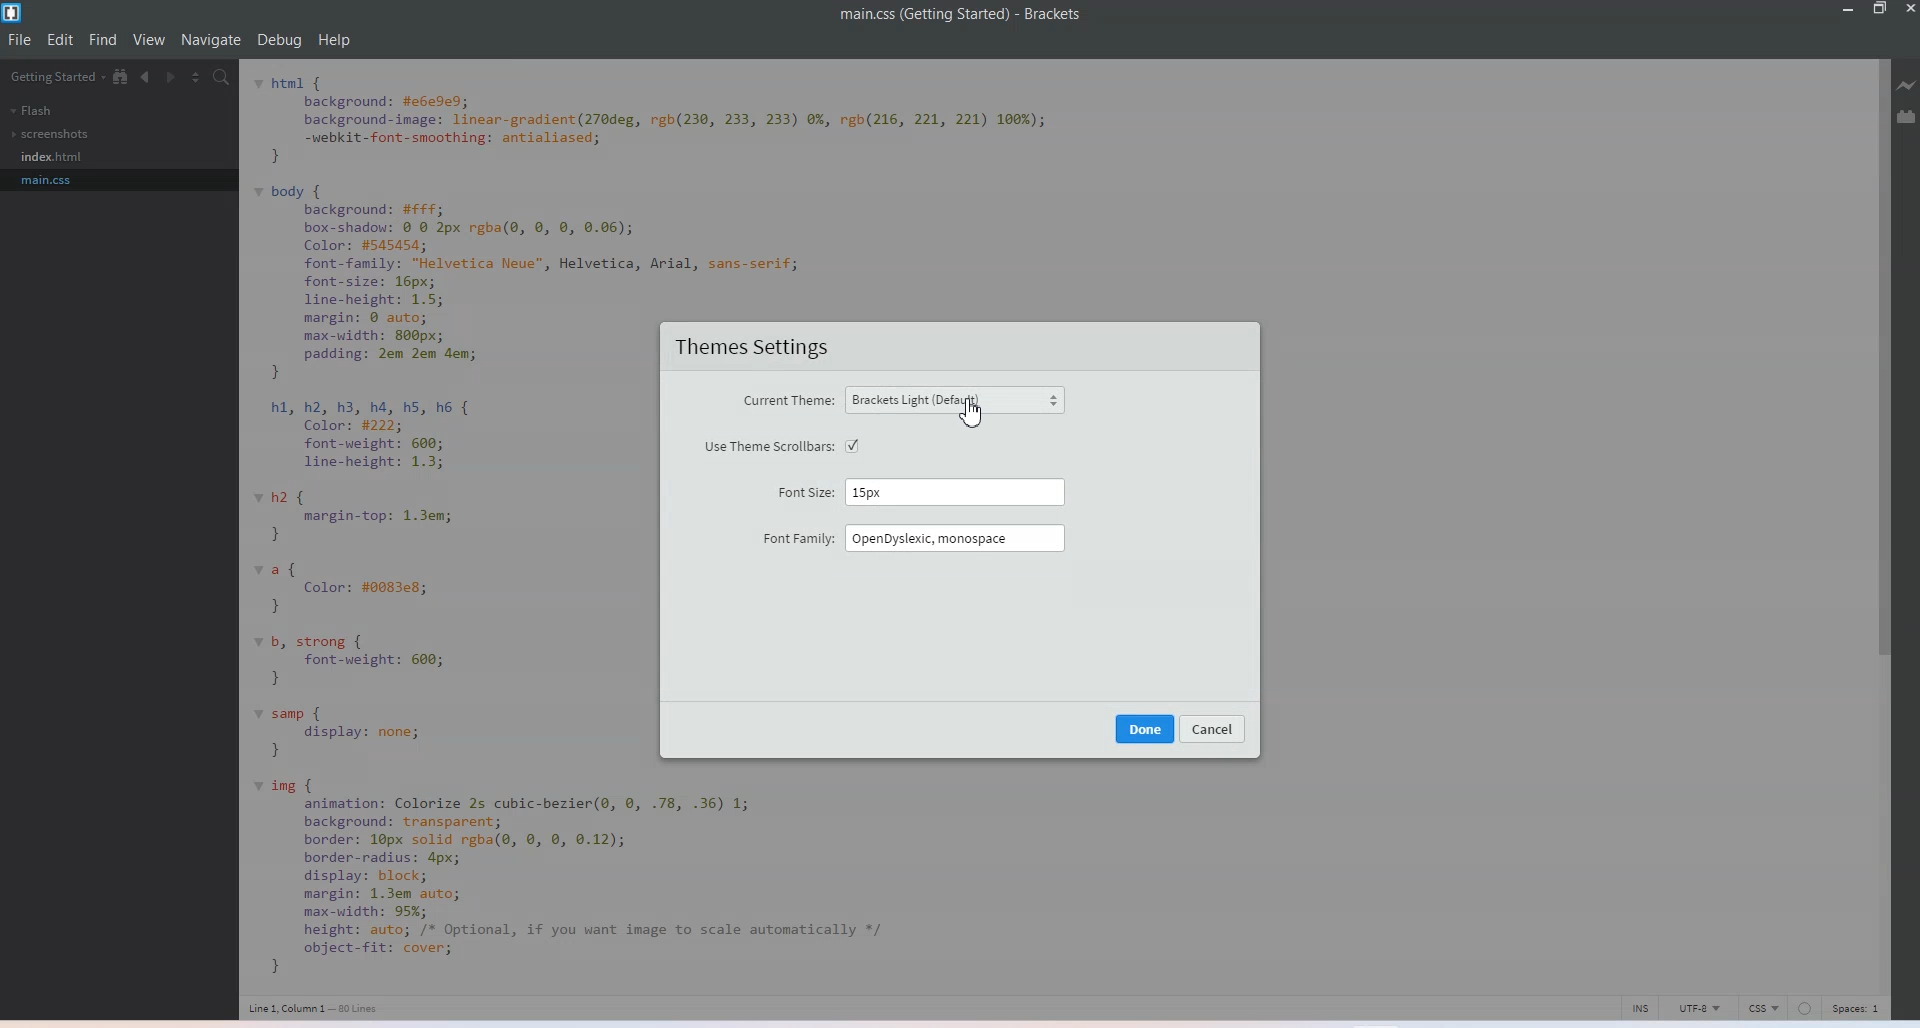 Image resolution: width=1920 pixels, height=1028 pixels. What do you see at coordinates (1640, 1008) in the screenshot?
I see `click to toggle cursor` at bounding box center [1640, 1008].